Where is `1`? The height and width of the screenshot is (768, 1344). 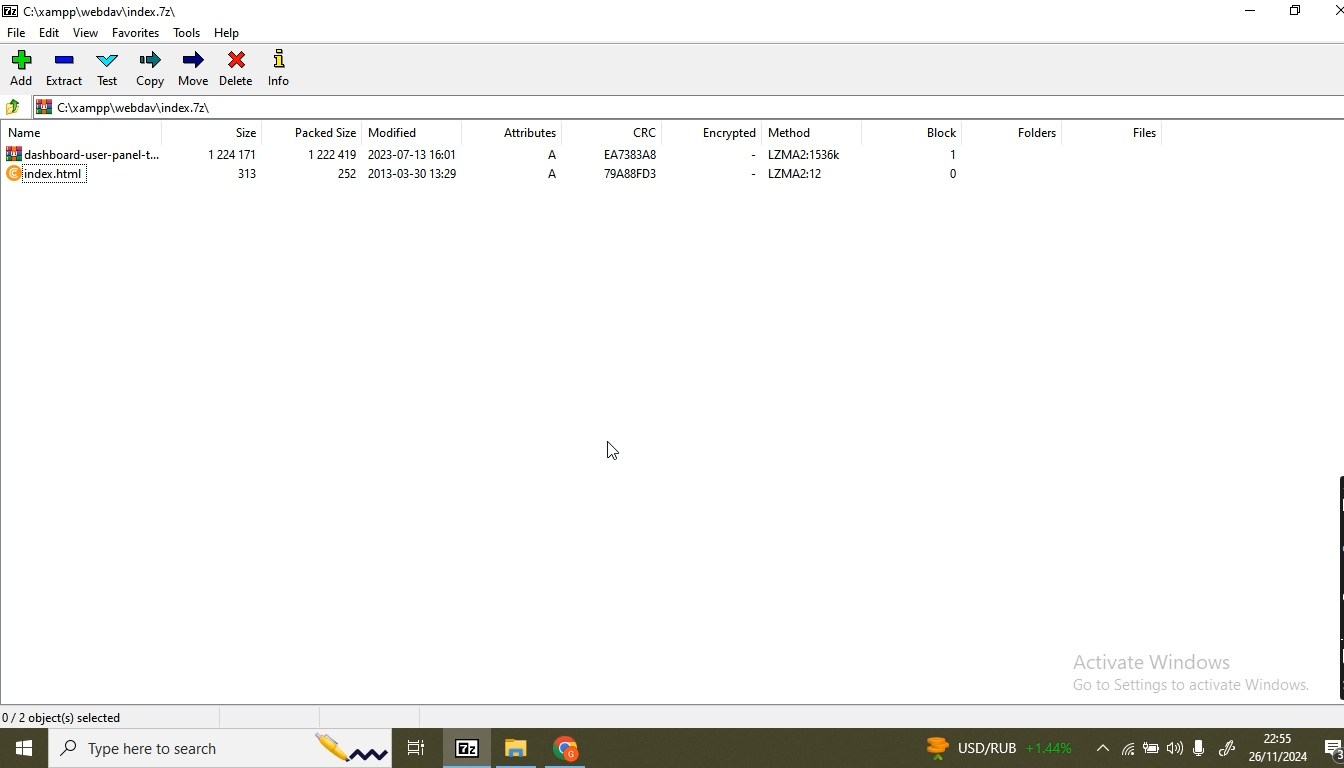
1 is located at coordinates (954, 153).